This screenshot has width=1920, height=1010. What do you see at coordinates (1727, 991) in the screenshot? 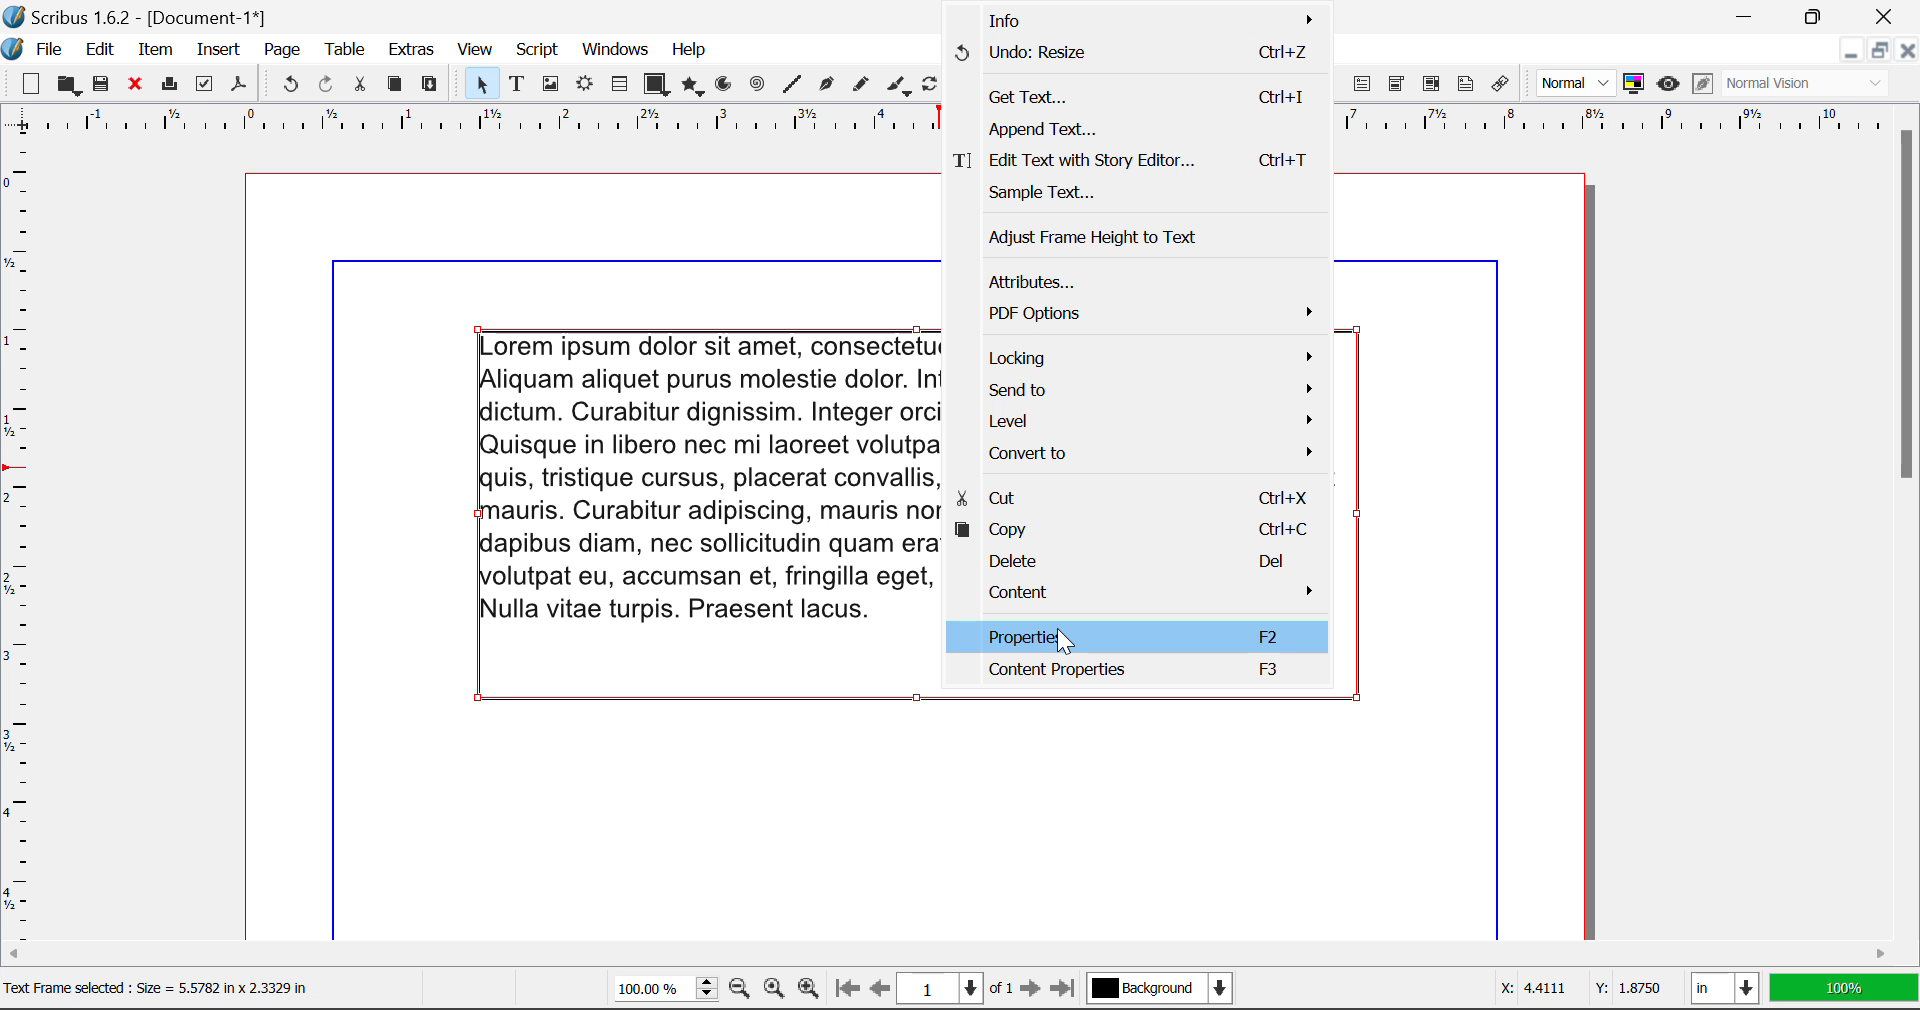
I see `Measurement Units` at bounding box center [1727, 991].